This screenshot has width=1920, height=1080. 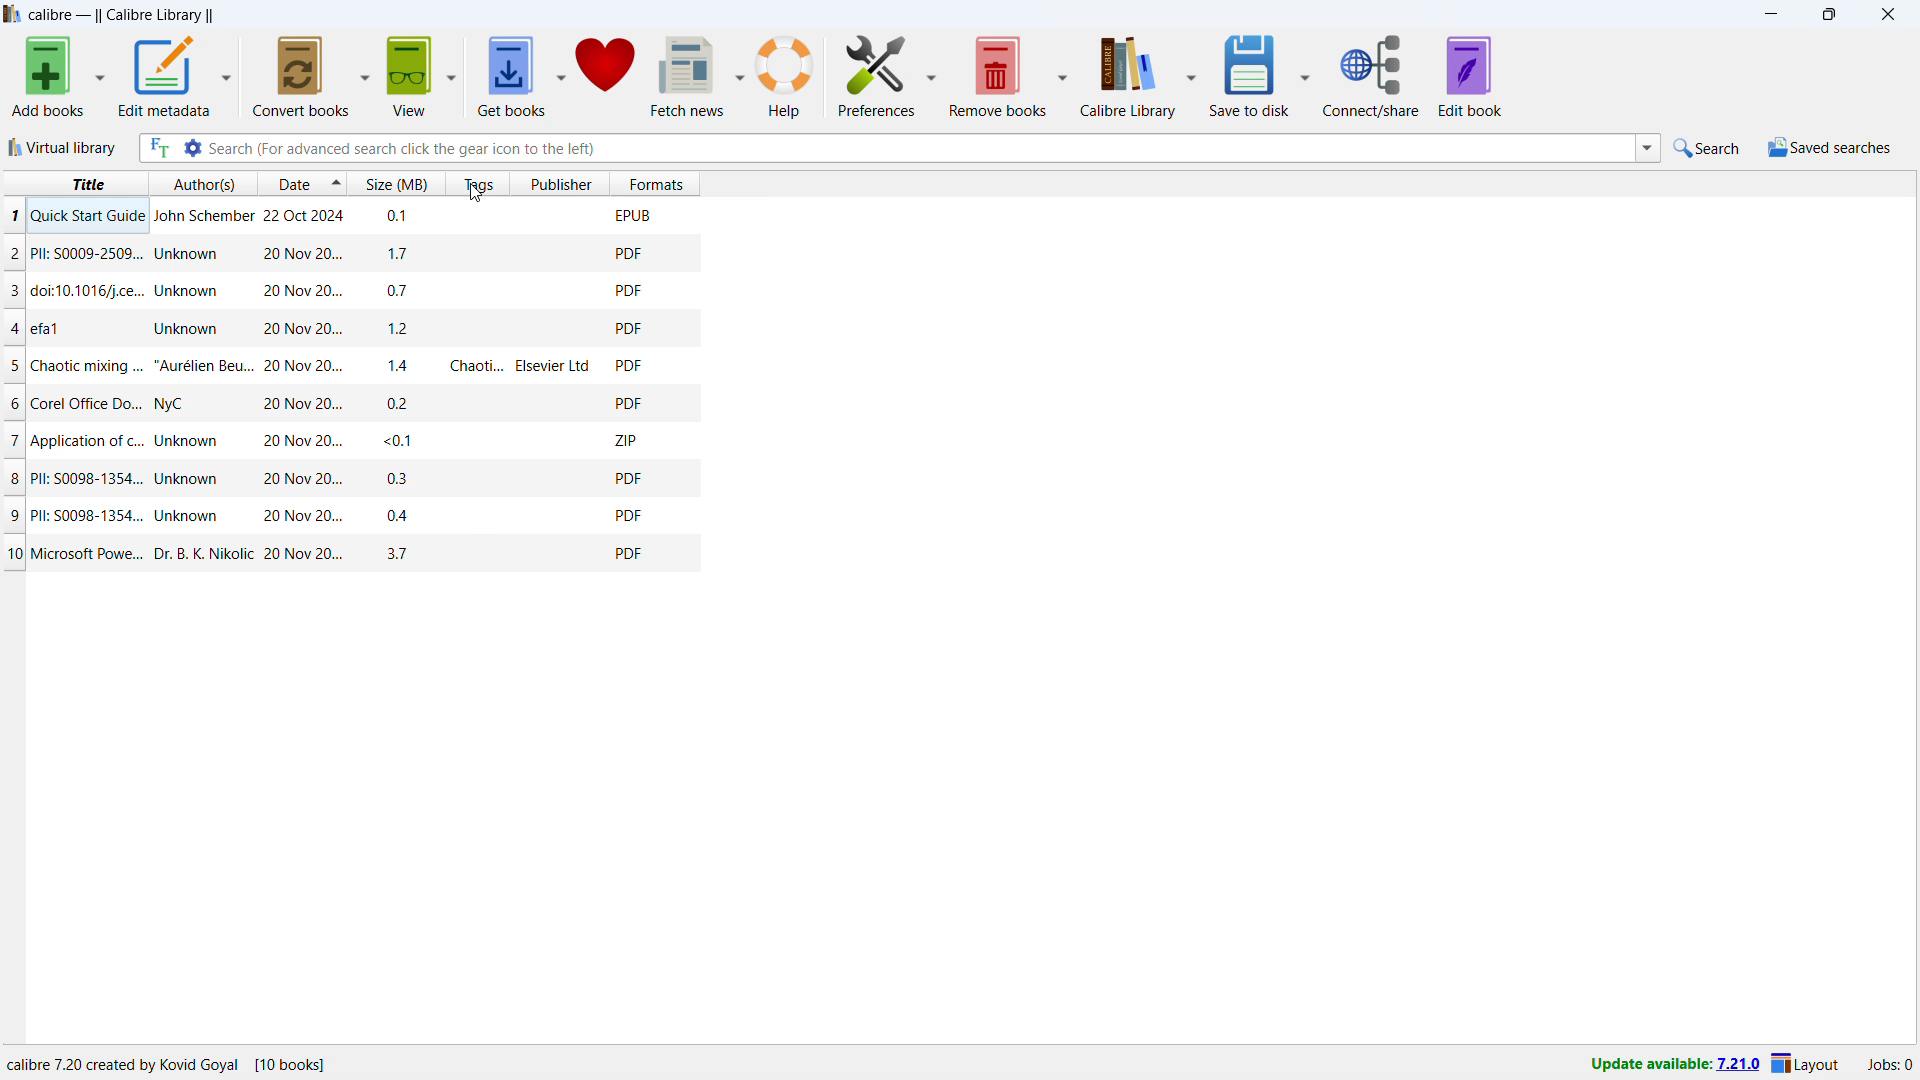 I want to click on convert books option, so click(x=366, y=74).